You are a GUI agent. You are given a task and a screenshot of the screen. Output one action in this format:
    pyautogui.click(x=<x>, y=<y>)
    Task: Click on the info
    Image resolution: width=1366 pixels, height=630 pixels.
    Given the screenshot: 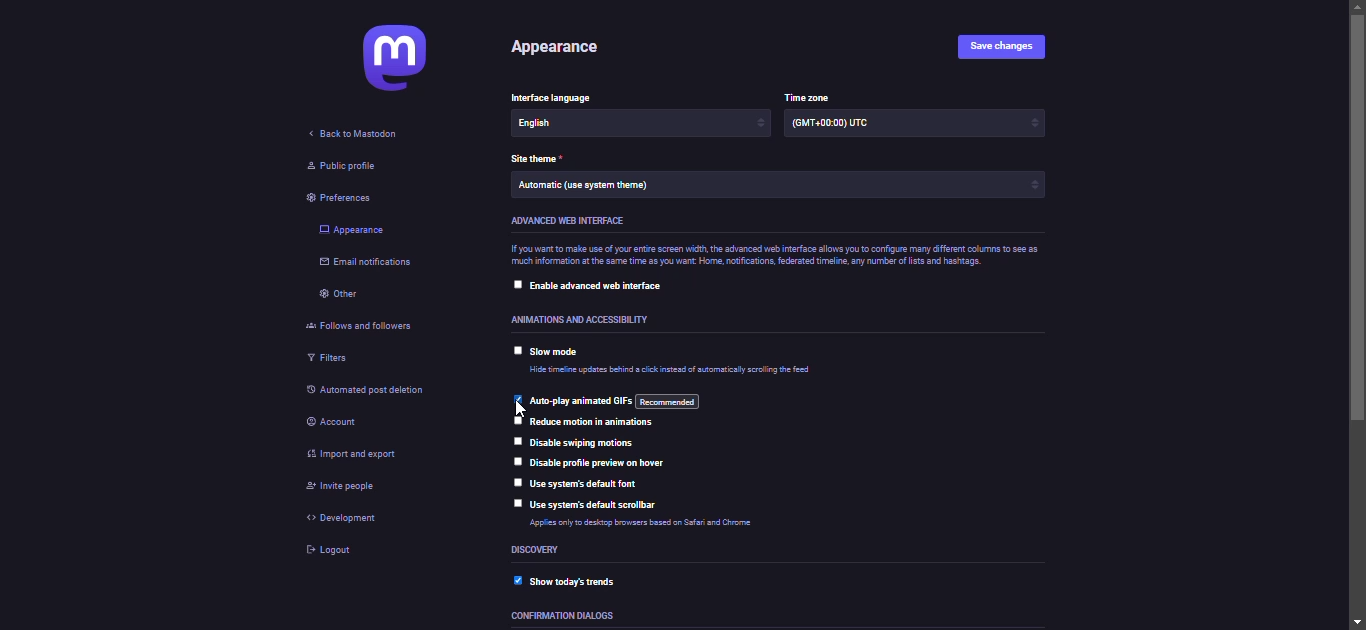 What is the action you would take?
    pyautogui.click(x=773, y=256)
    